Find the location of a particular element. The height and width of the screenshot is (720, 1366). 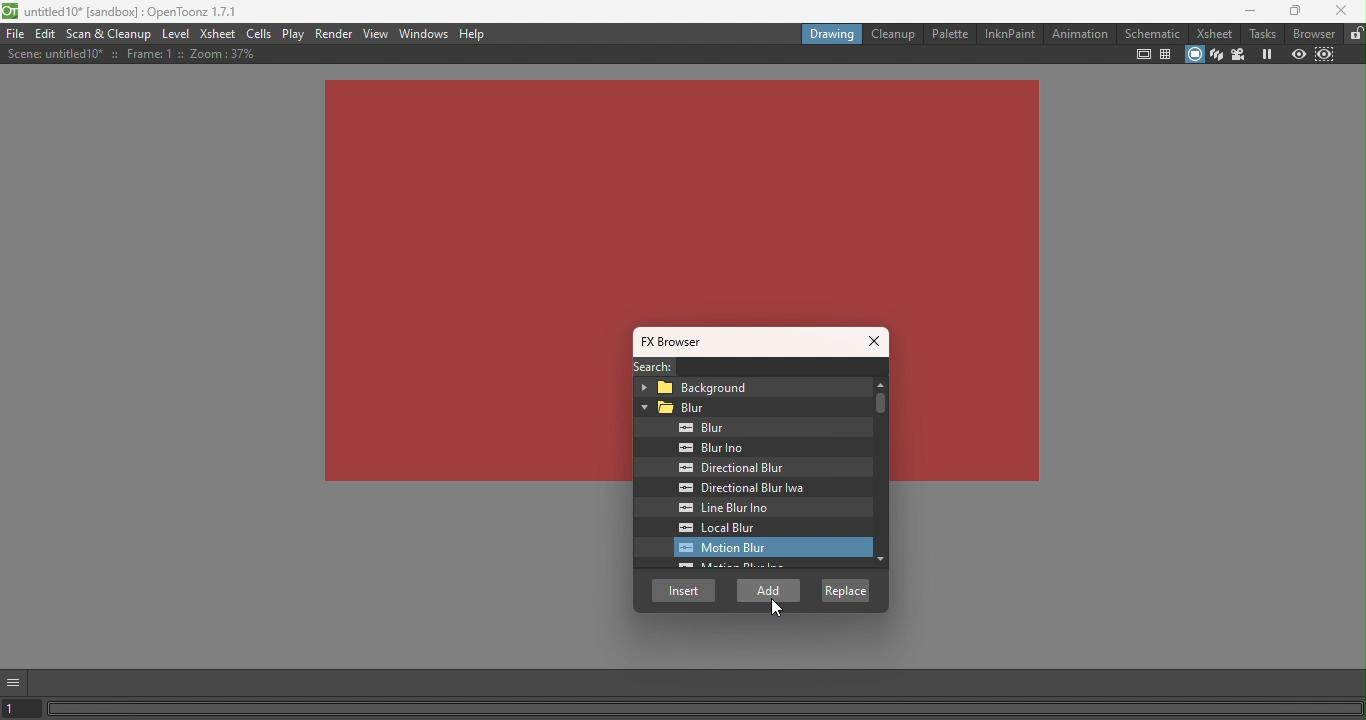

Scan & Cleanup is located at coordinates (111, 33).